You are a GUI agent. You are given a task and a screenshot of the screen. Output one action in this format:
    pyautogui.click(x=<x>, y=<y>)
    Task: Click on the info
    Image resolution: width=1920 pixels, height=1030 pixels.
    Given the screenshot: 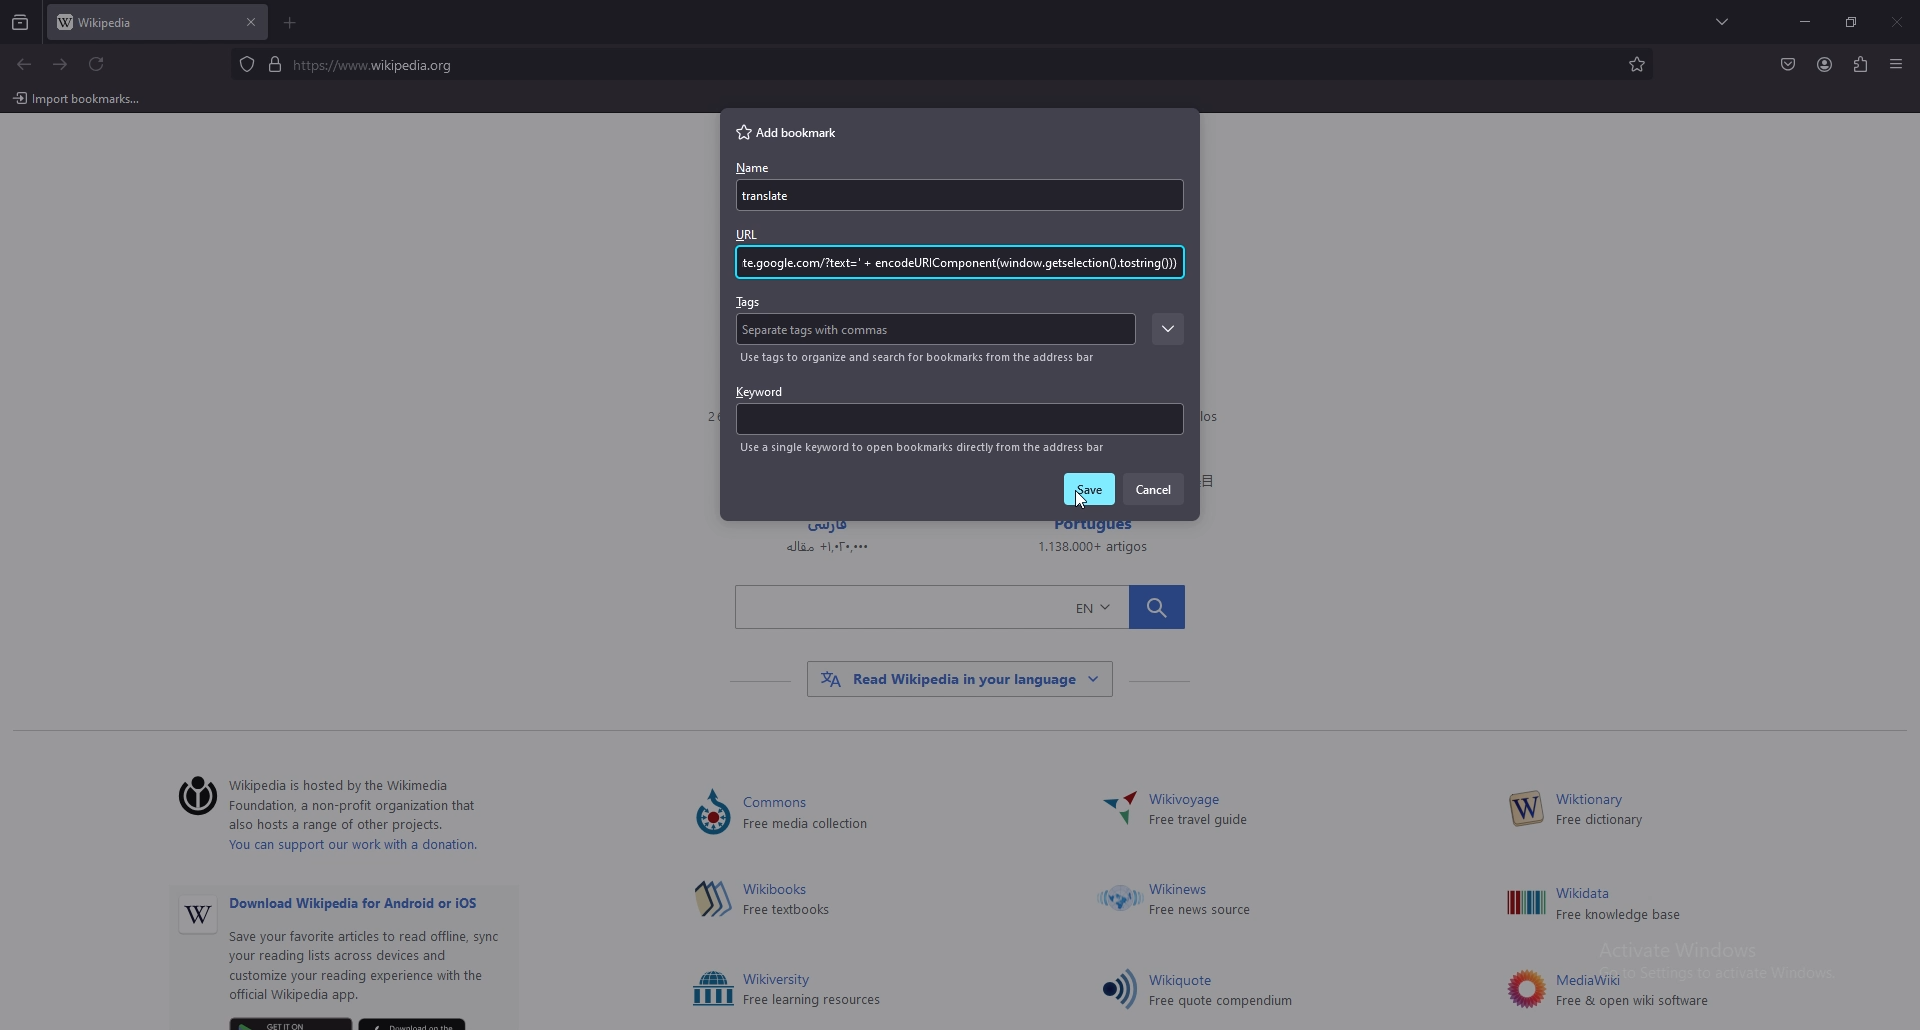 What is the action you would take?
    pyautogui.click(x=923, y=448)
    